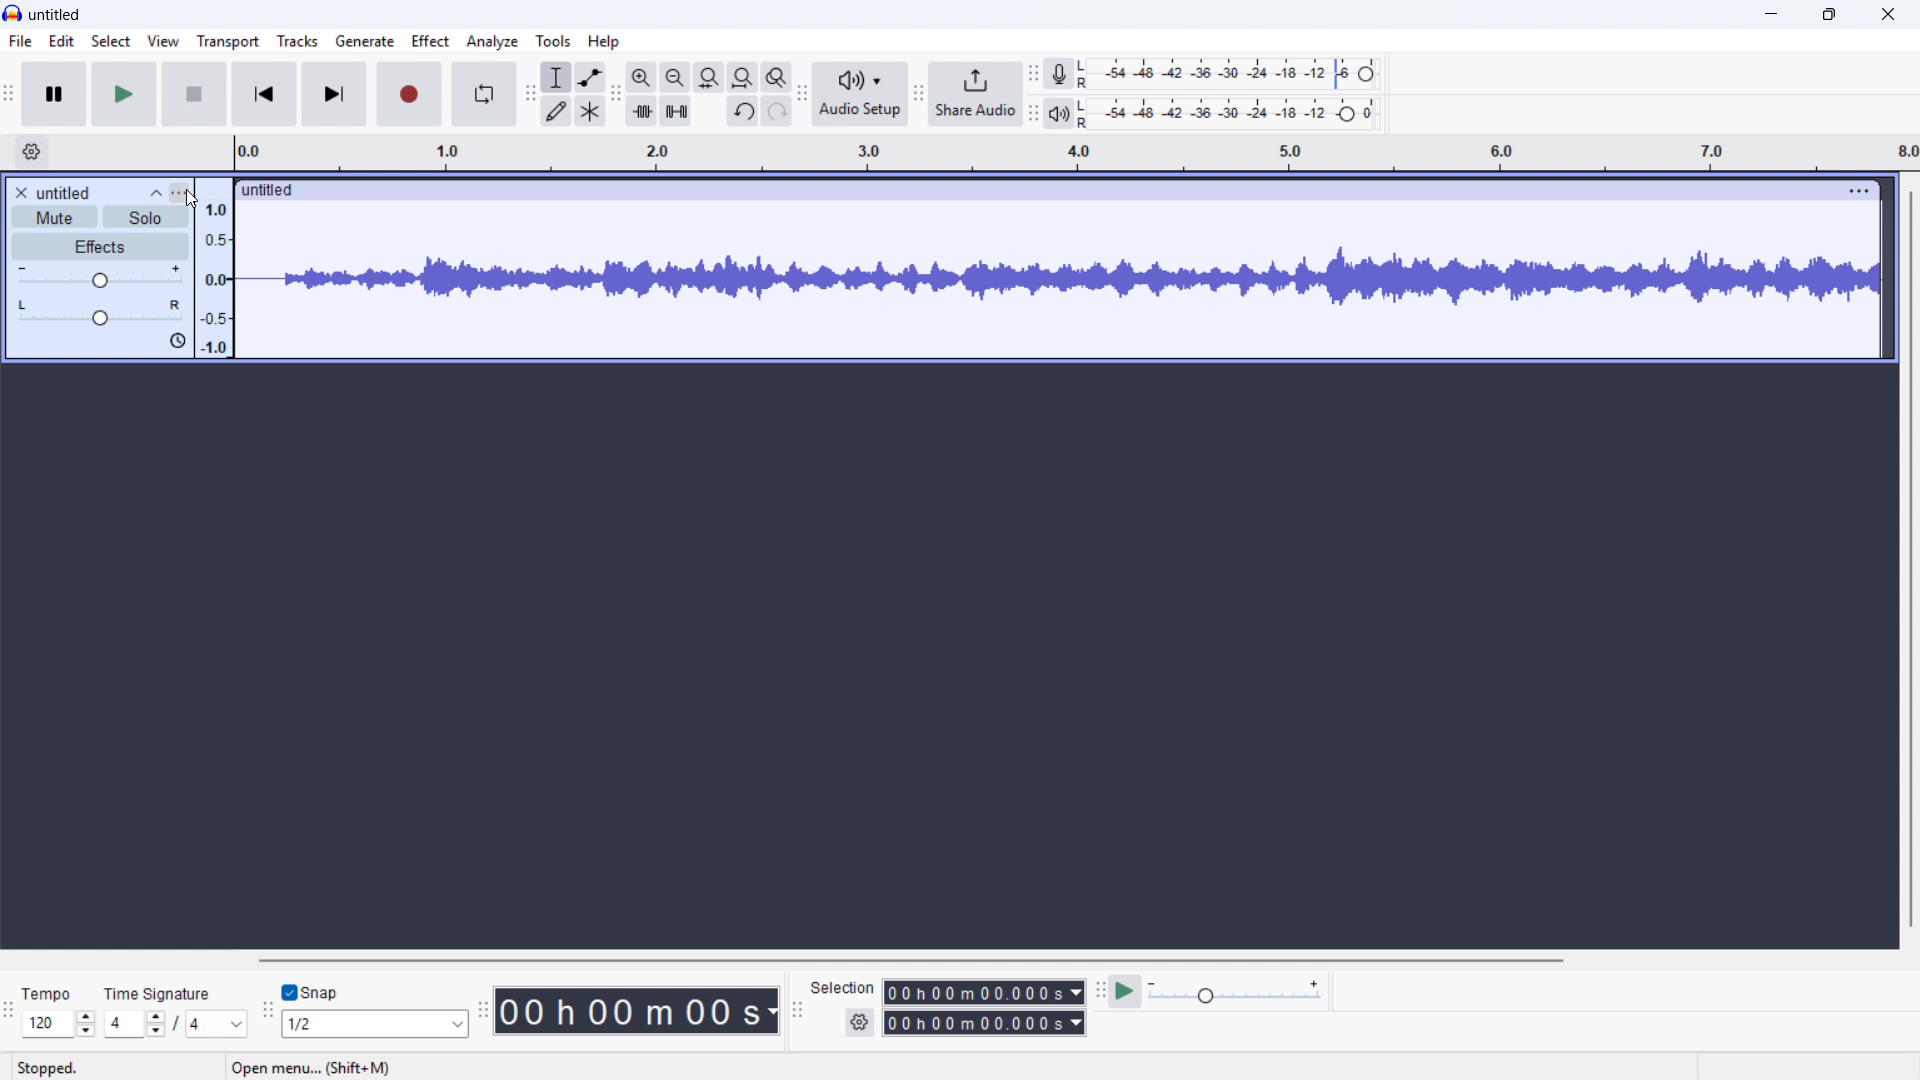 This screenshot has height=1080, width=1920. I want to click on Timeline settings , so click(31, 153).